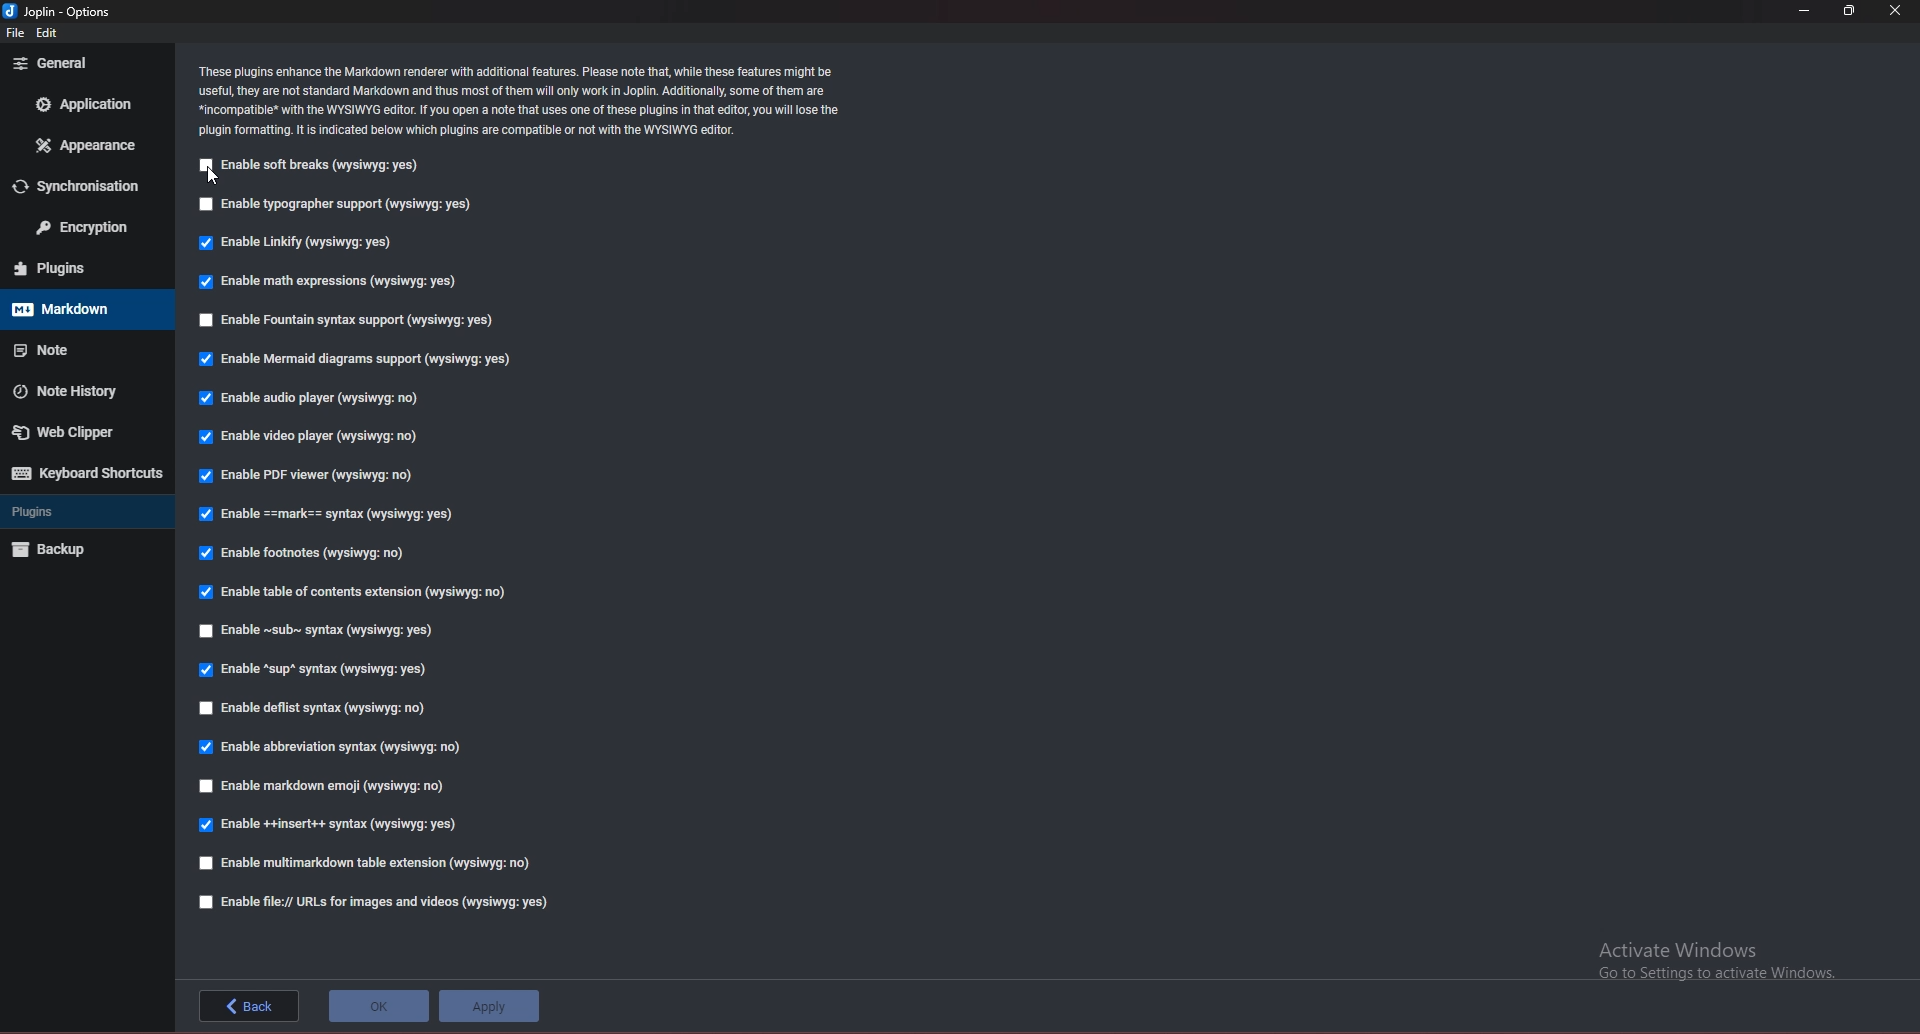 This screenshot has width=1920, height=1034. I want to click on enable sub syntax, so click(319, 629).